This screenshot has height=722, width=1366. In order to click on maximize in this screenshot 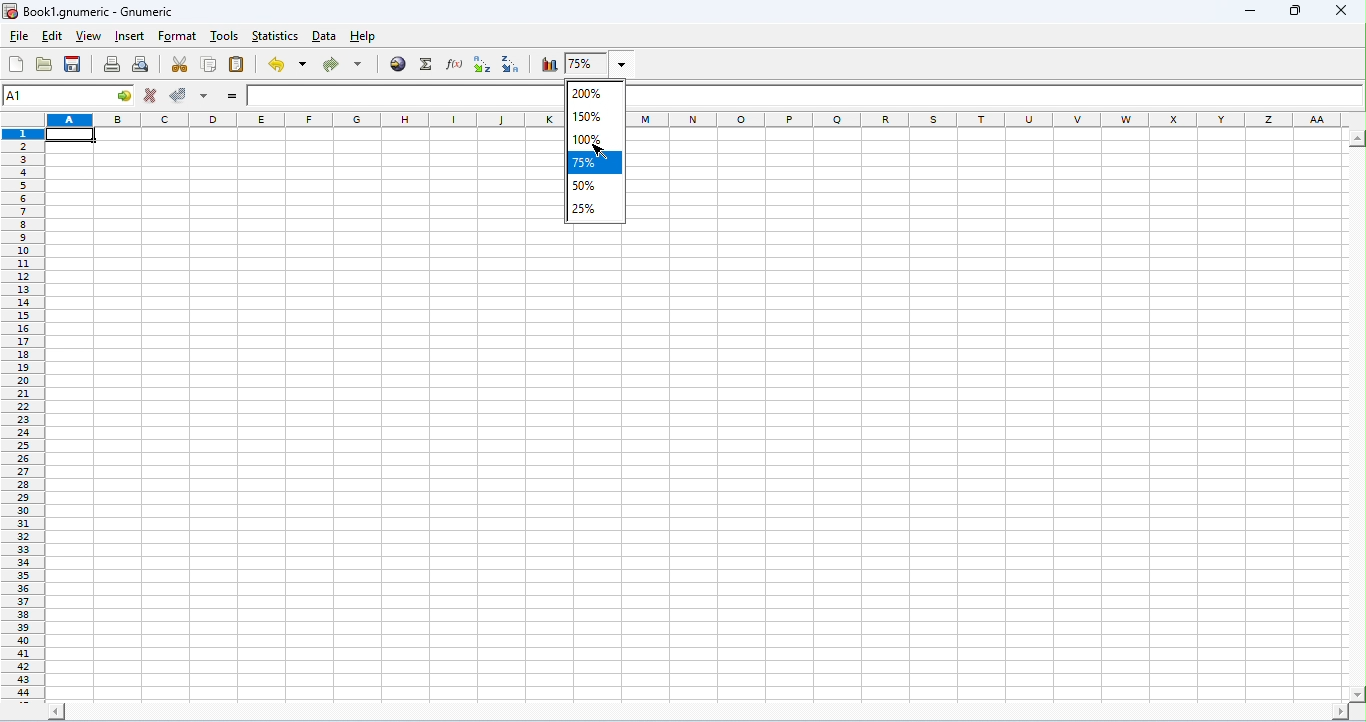, I will do `click(1293, 9)`.